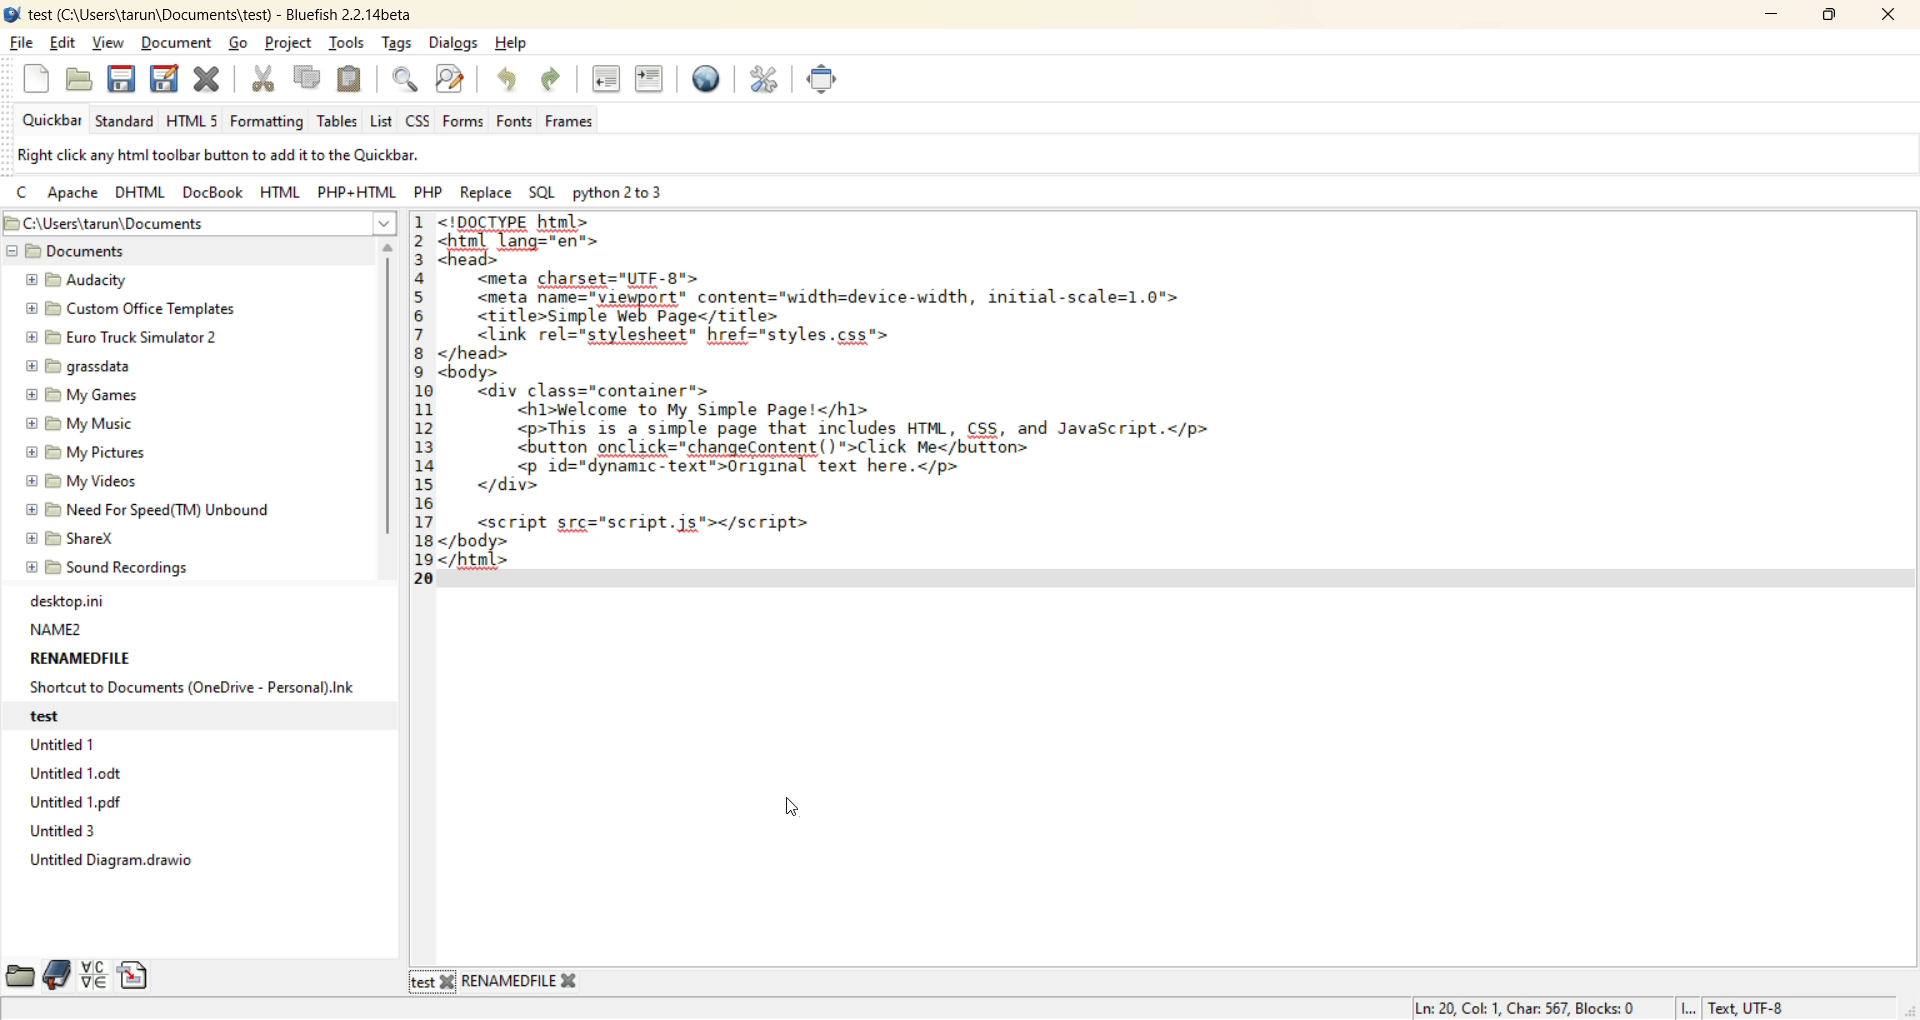 The width and height of the screenshot is (1920, 1020). Describe the element at coordinates (216, 12) in the screenshot. I see `file name and app name` at that location.